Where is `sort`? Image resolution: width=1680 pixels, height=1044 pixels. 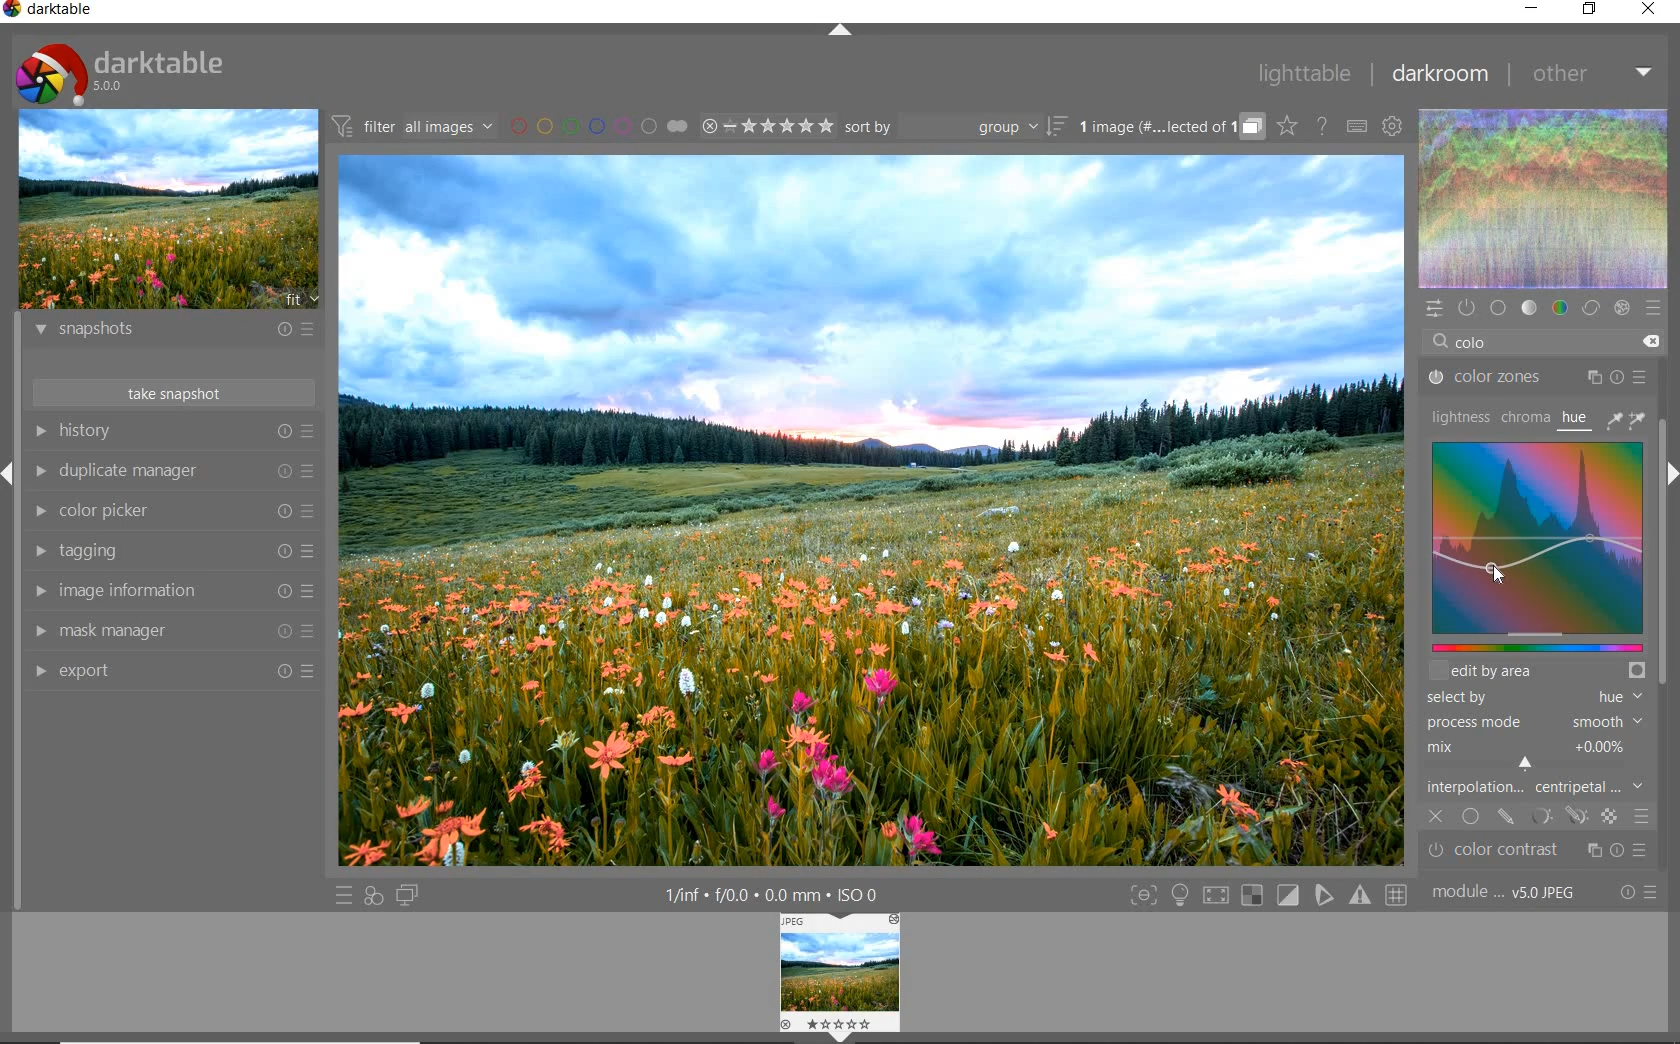 sort is located at coordinates (954, 129).